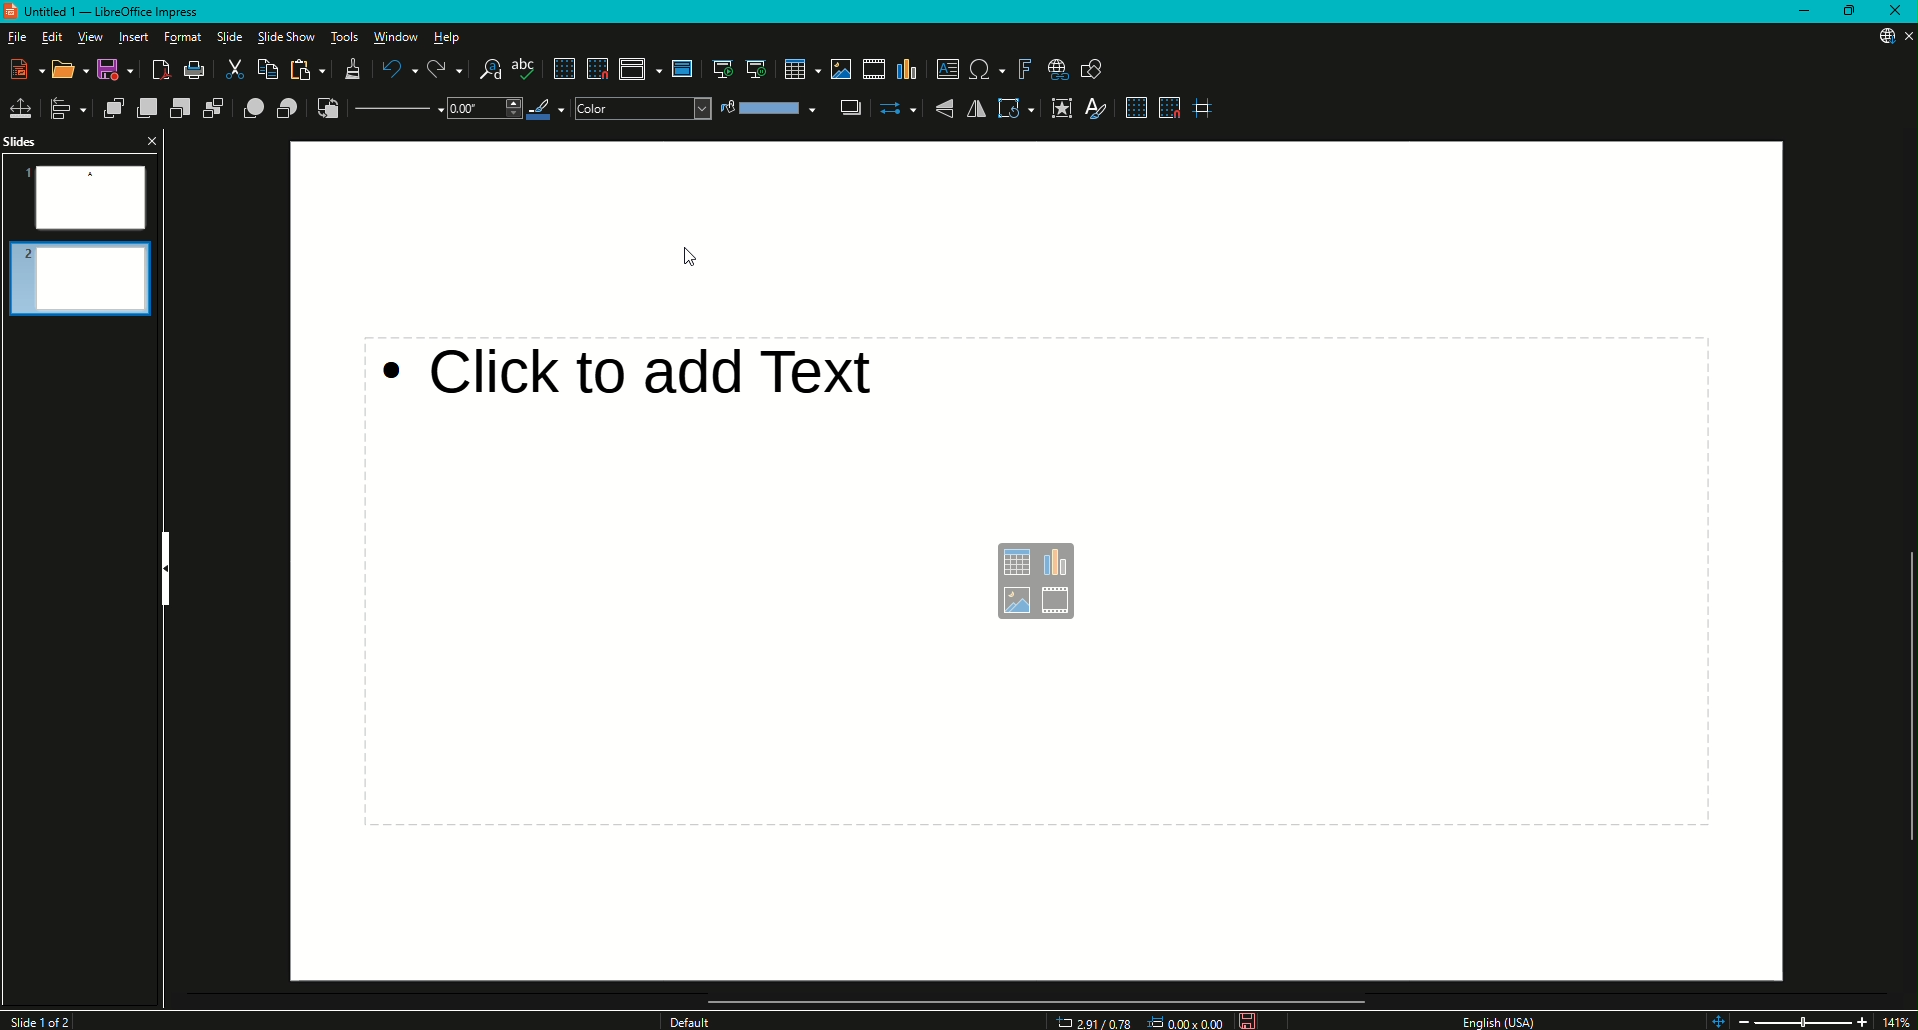 This screenshot has width=1918, height=1030. What do you see at coordinates (558, 67) in the screenshot?
I see `Display Grid` at bounding box center [558, 67].